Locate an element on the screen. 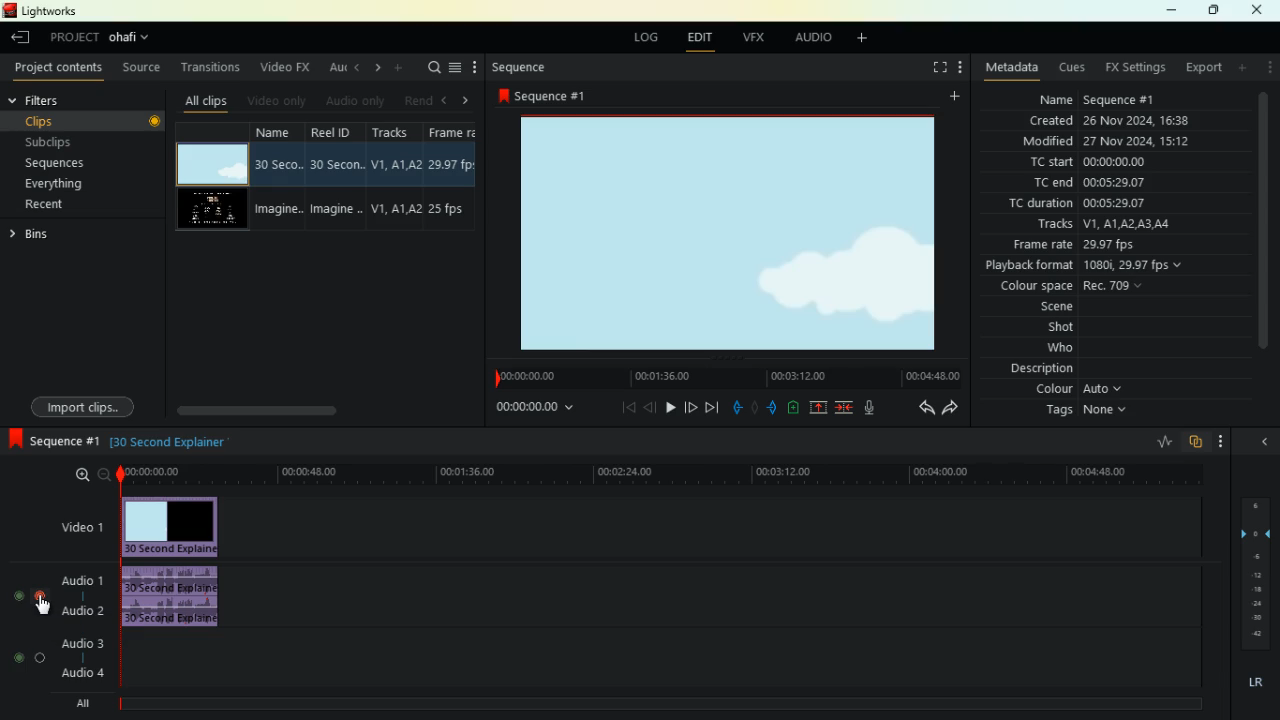 This screenshot has width=1280, height=720. left is located at coordinates (357, 70).